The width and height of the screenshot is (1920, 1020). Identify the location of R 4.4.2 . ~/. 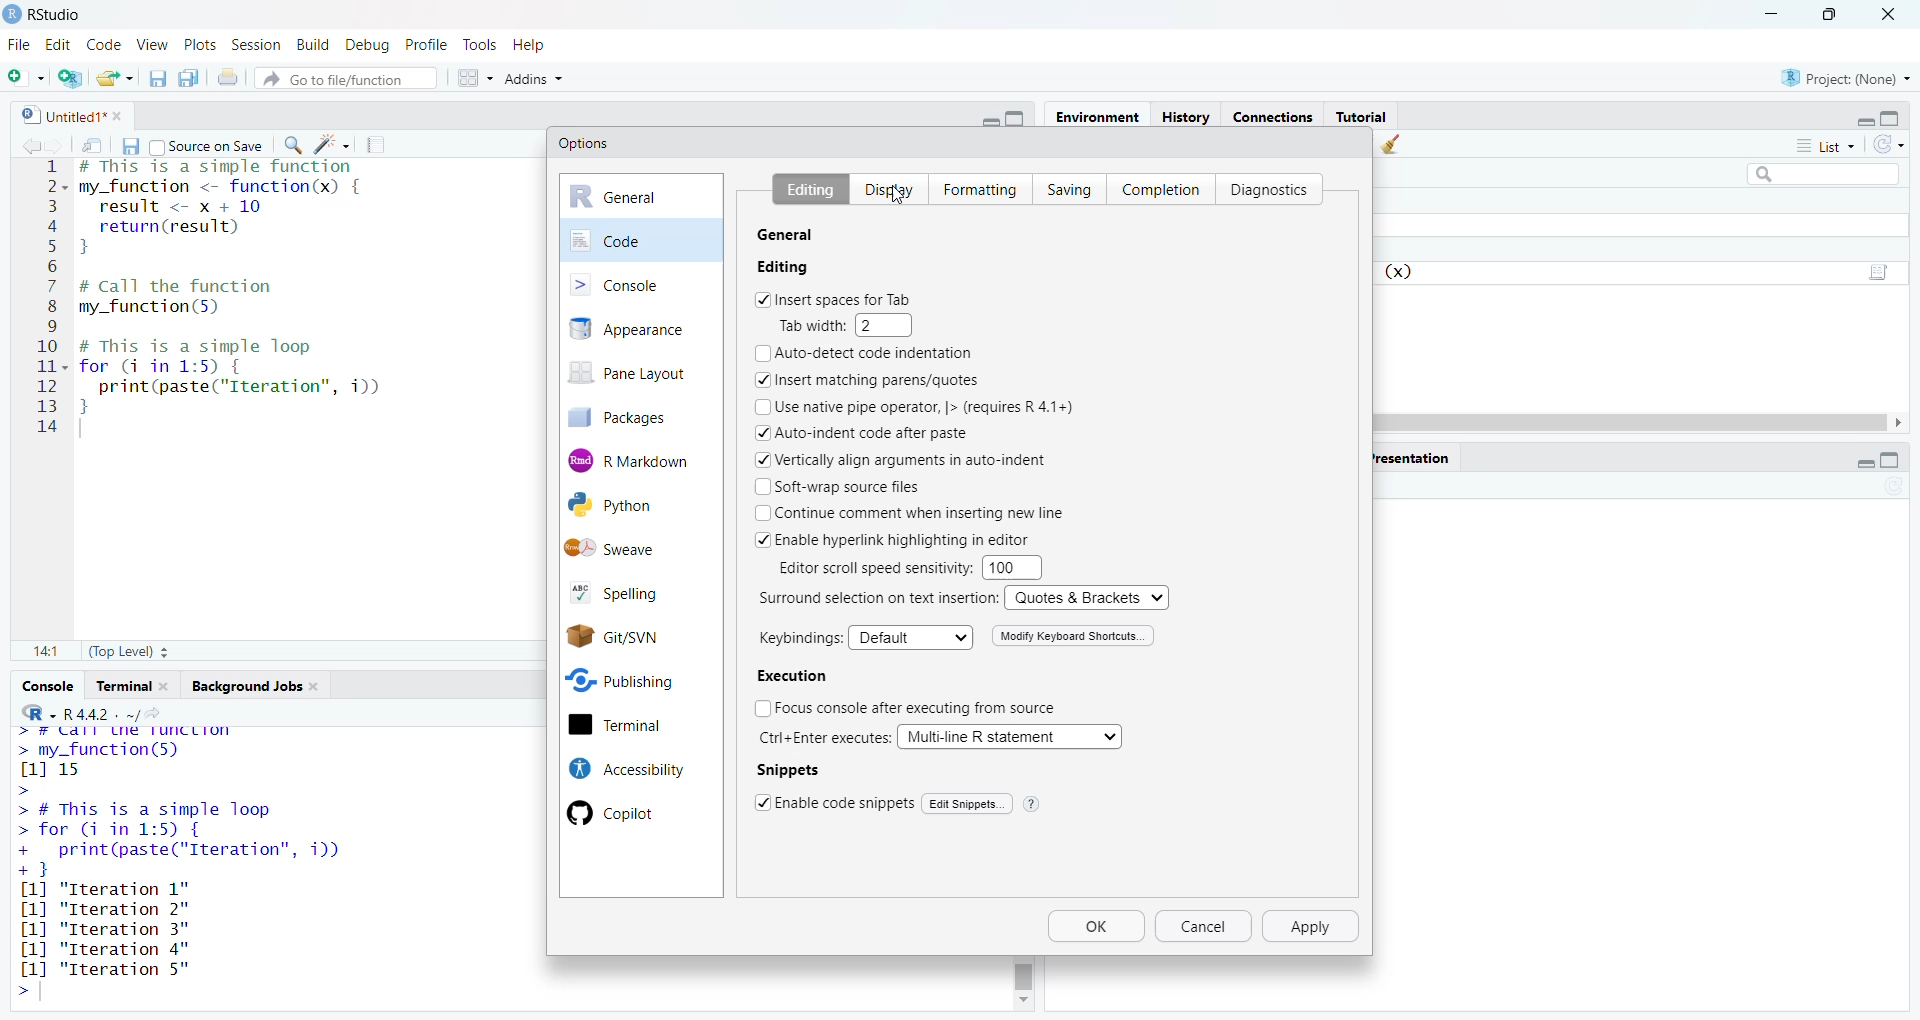
(102, 712).